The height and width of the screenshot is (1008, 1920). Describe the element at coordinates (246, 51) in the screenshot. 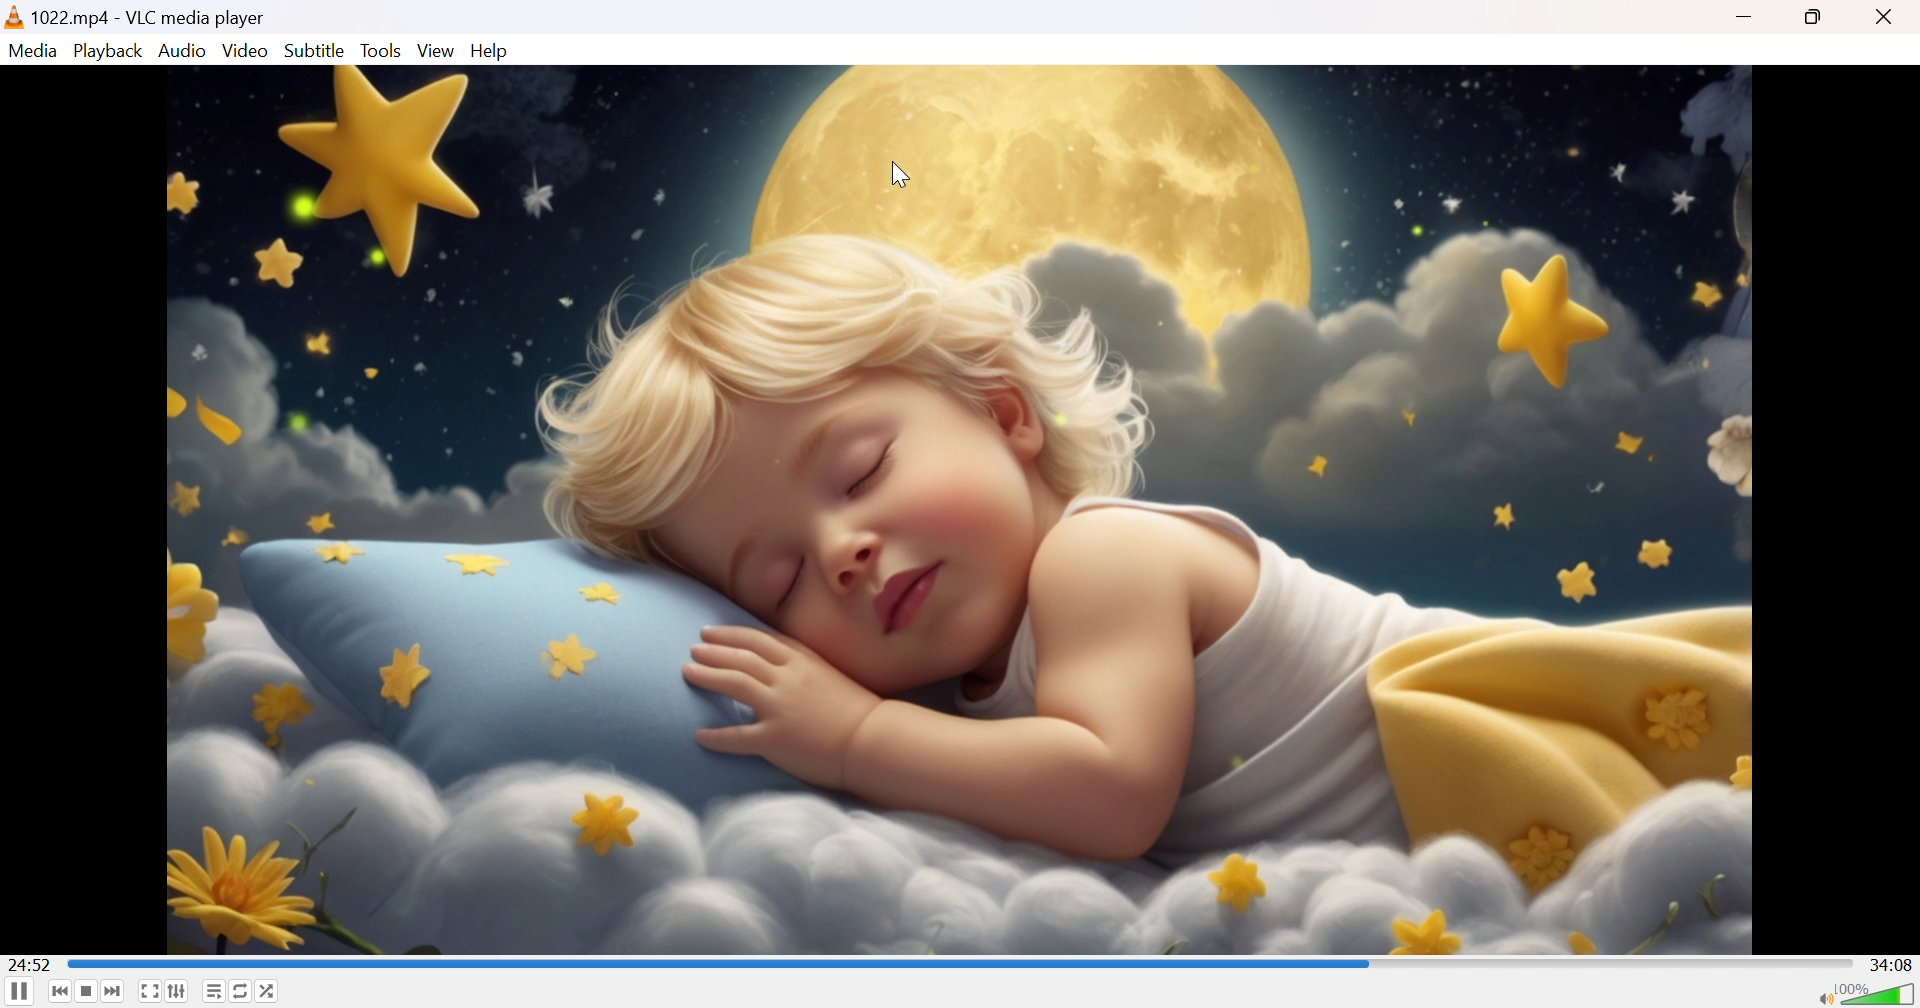

I see `Video` at that location.